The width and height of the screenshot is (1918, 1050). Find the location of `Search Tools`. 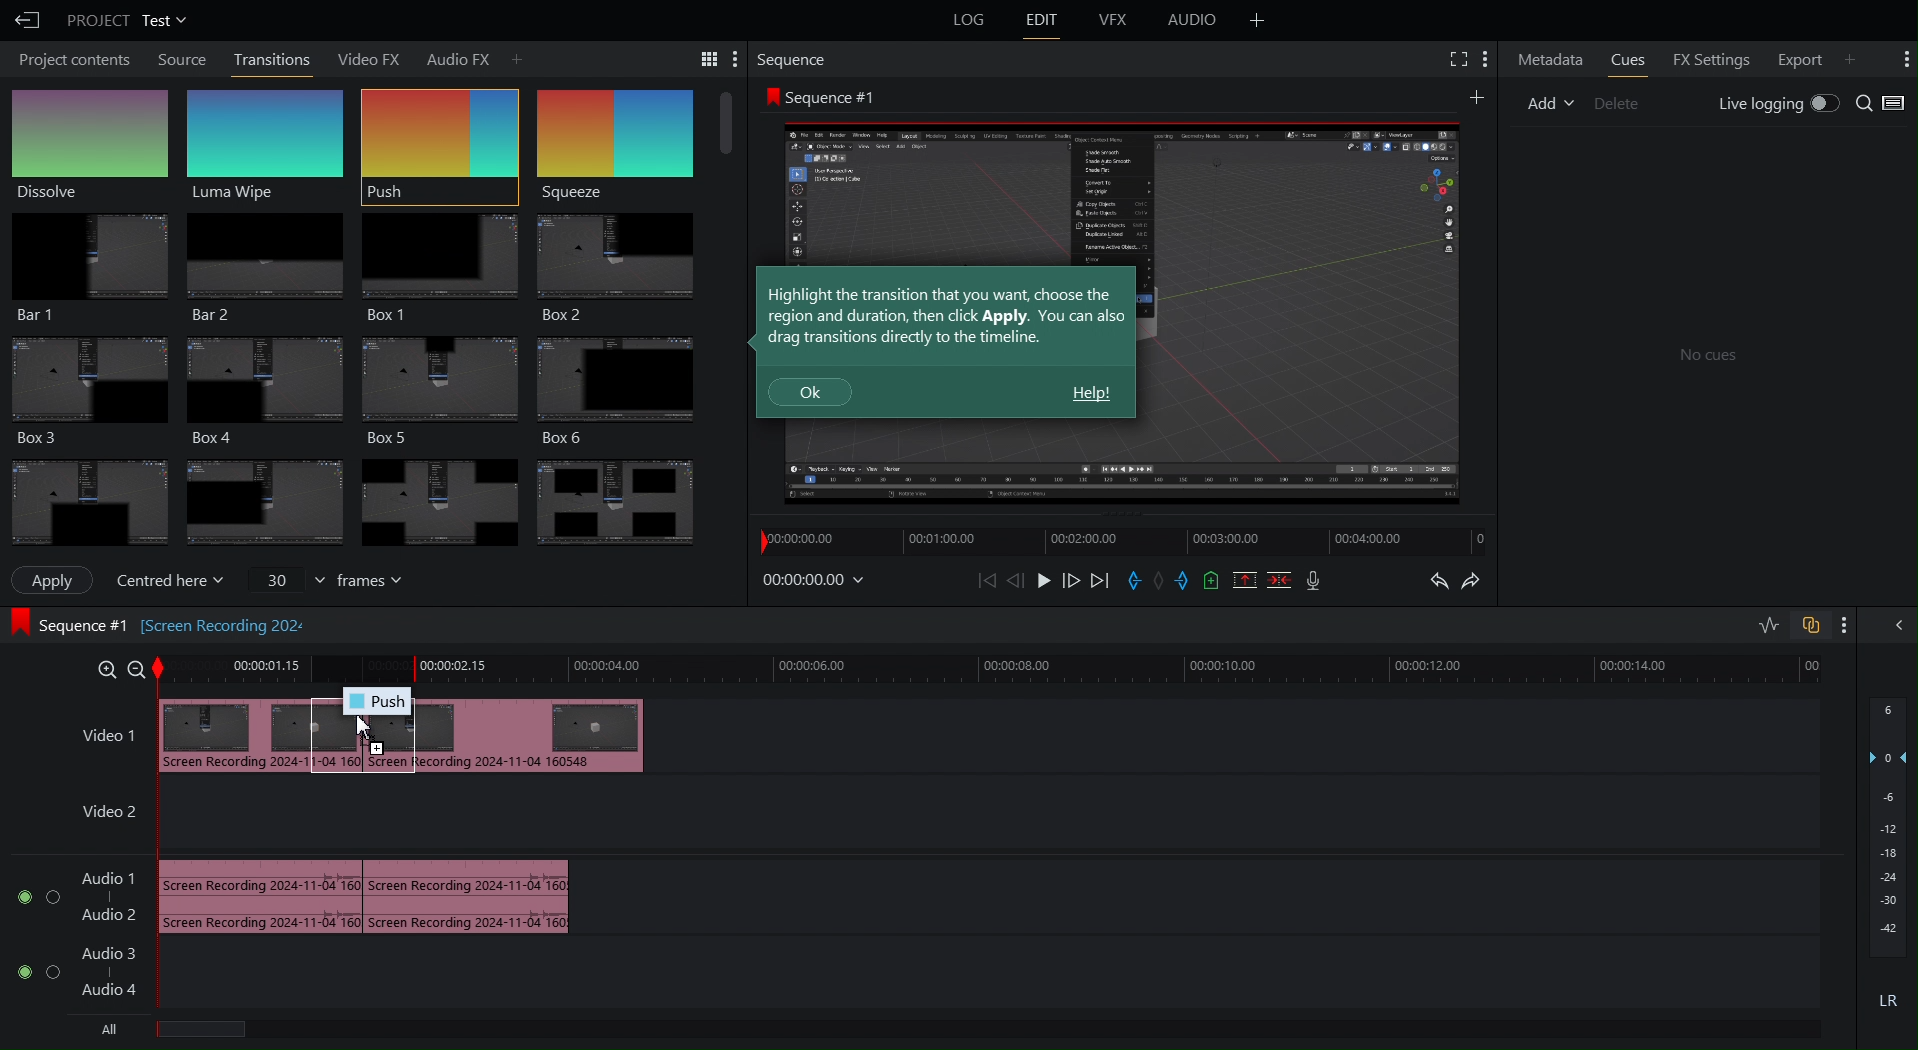

Search Tools is located at coordinates (700, 58).